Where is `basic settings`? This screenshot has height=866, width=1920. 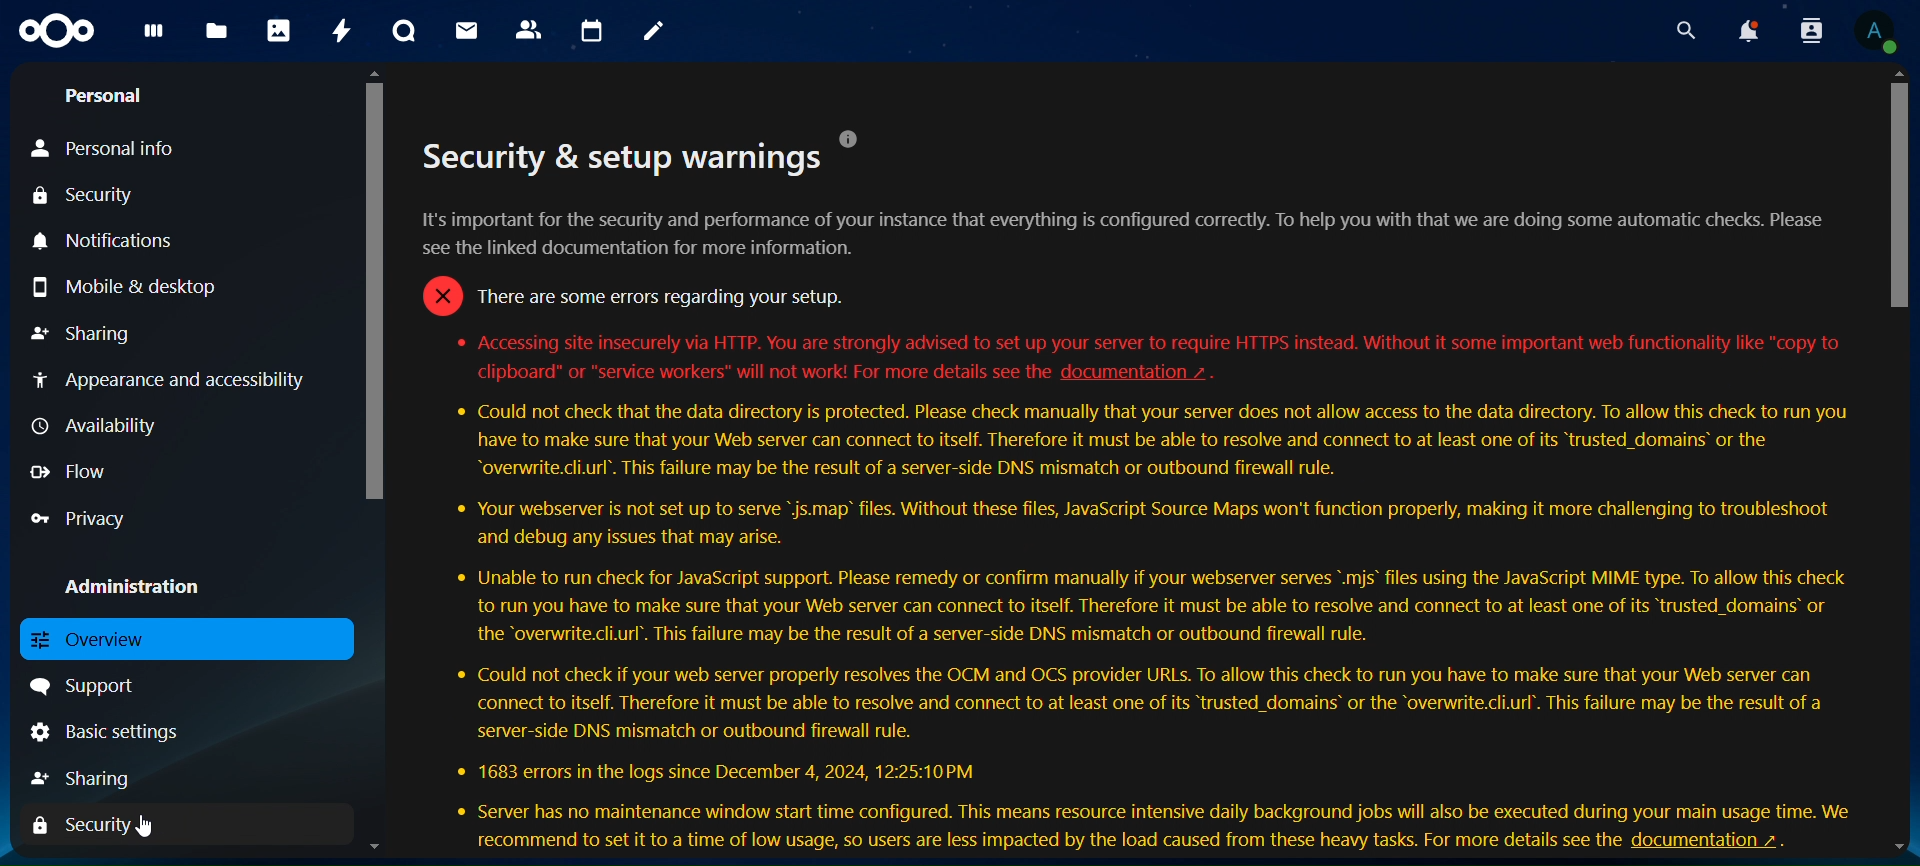 basic settings is located at coordinates (106, 734).